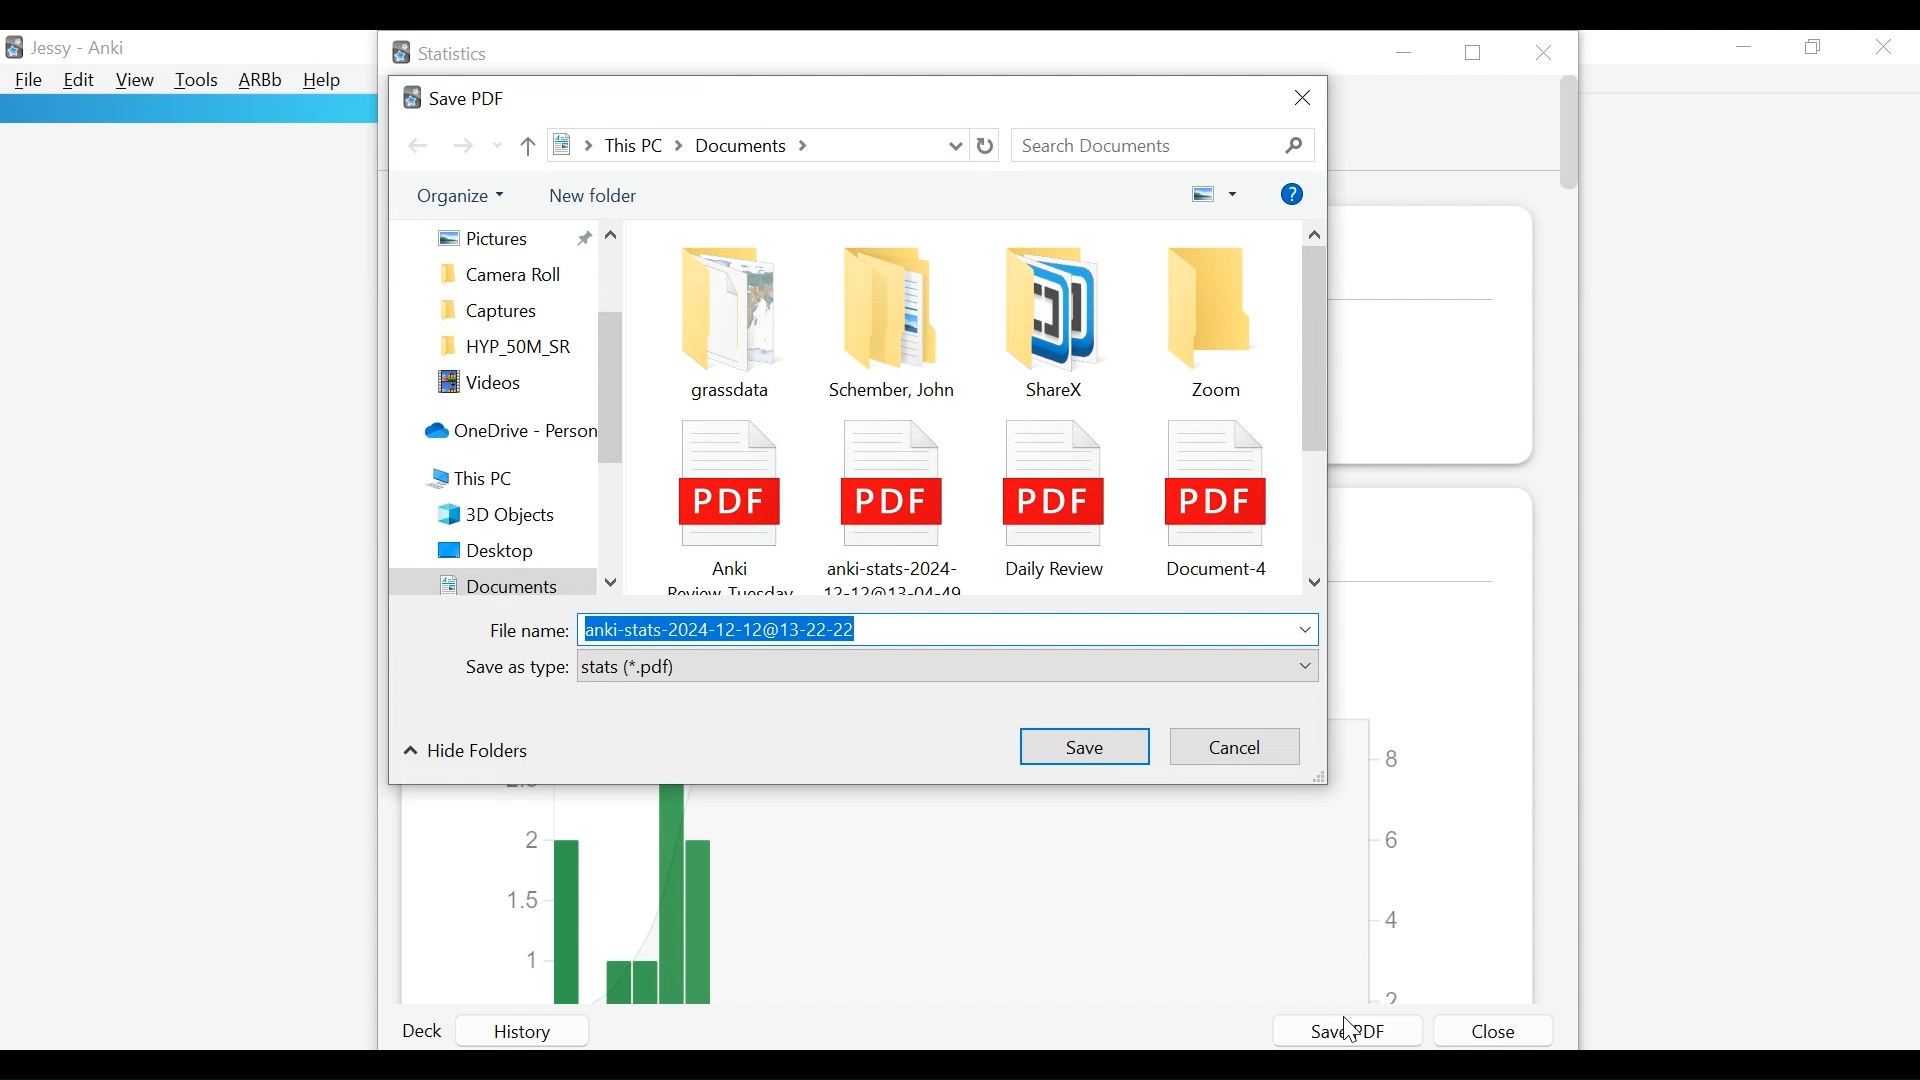 This screenshot has height=1080, width=1920. Describe the element at coordinates (443, 54) in the screenshot. I see `Statistics` at that location.